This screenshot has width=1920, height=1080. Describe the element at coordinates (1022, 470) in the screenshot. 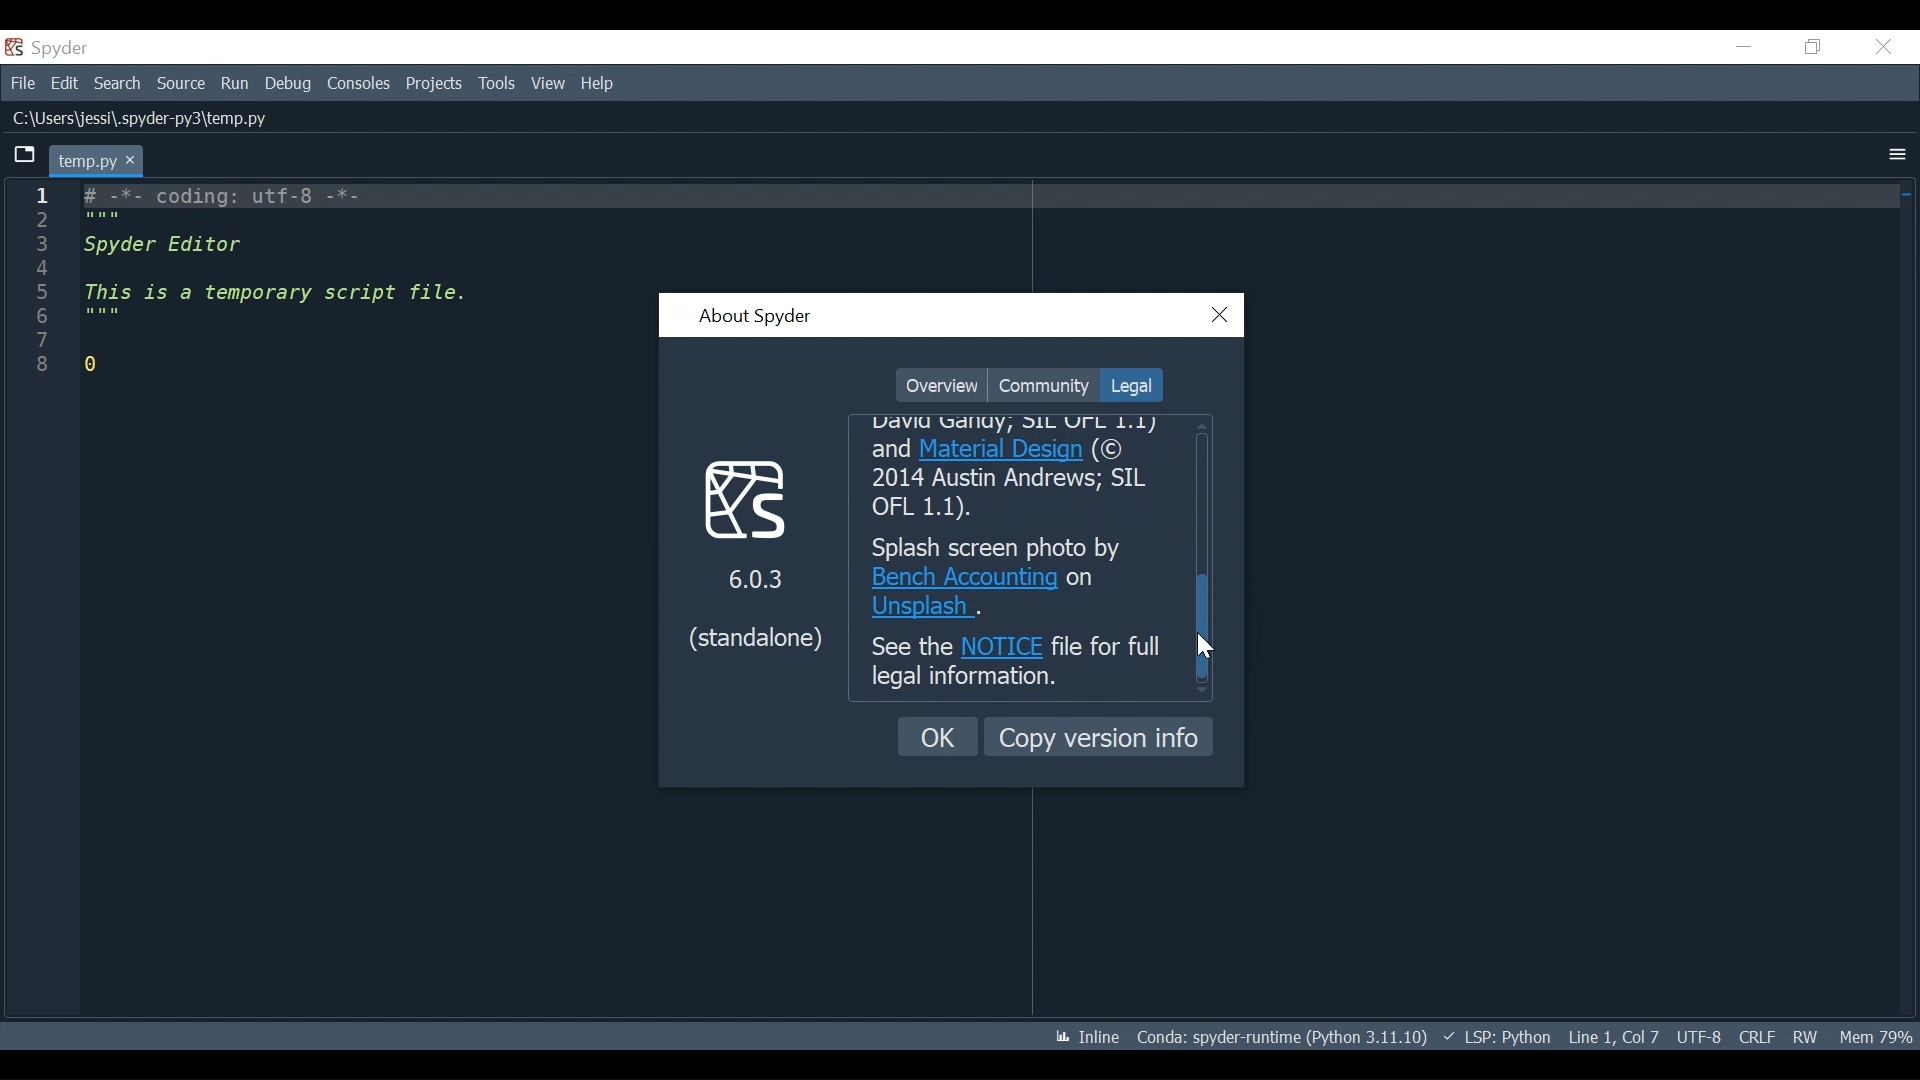

I see `David Gandy; SIL OFL 1.1) and Material Design (© 2014 Austin Andrews; SIL OFL 1.1).` at that location.